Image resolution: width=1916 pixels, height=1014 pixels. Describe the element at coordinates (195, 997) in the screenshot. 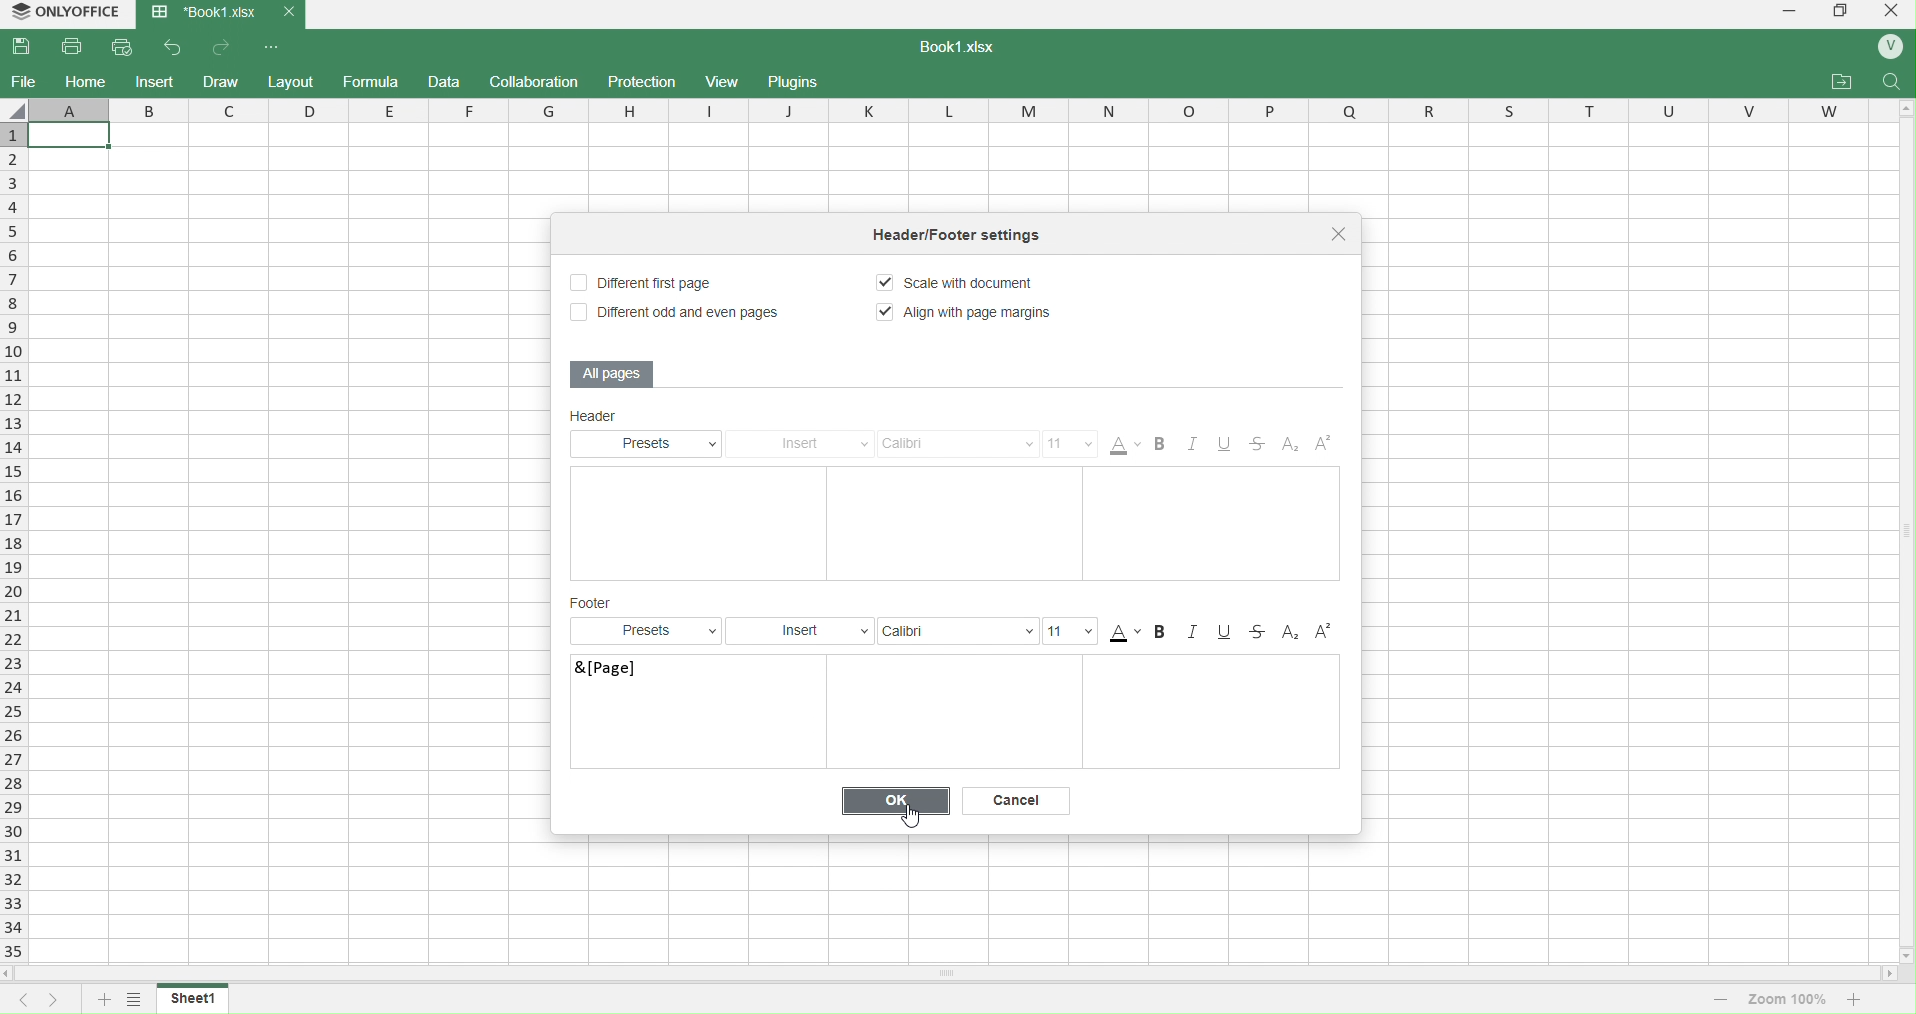

I see `sheet1` at that location.